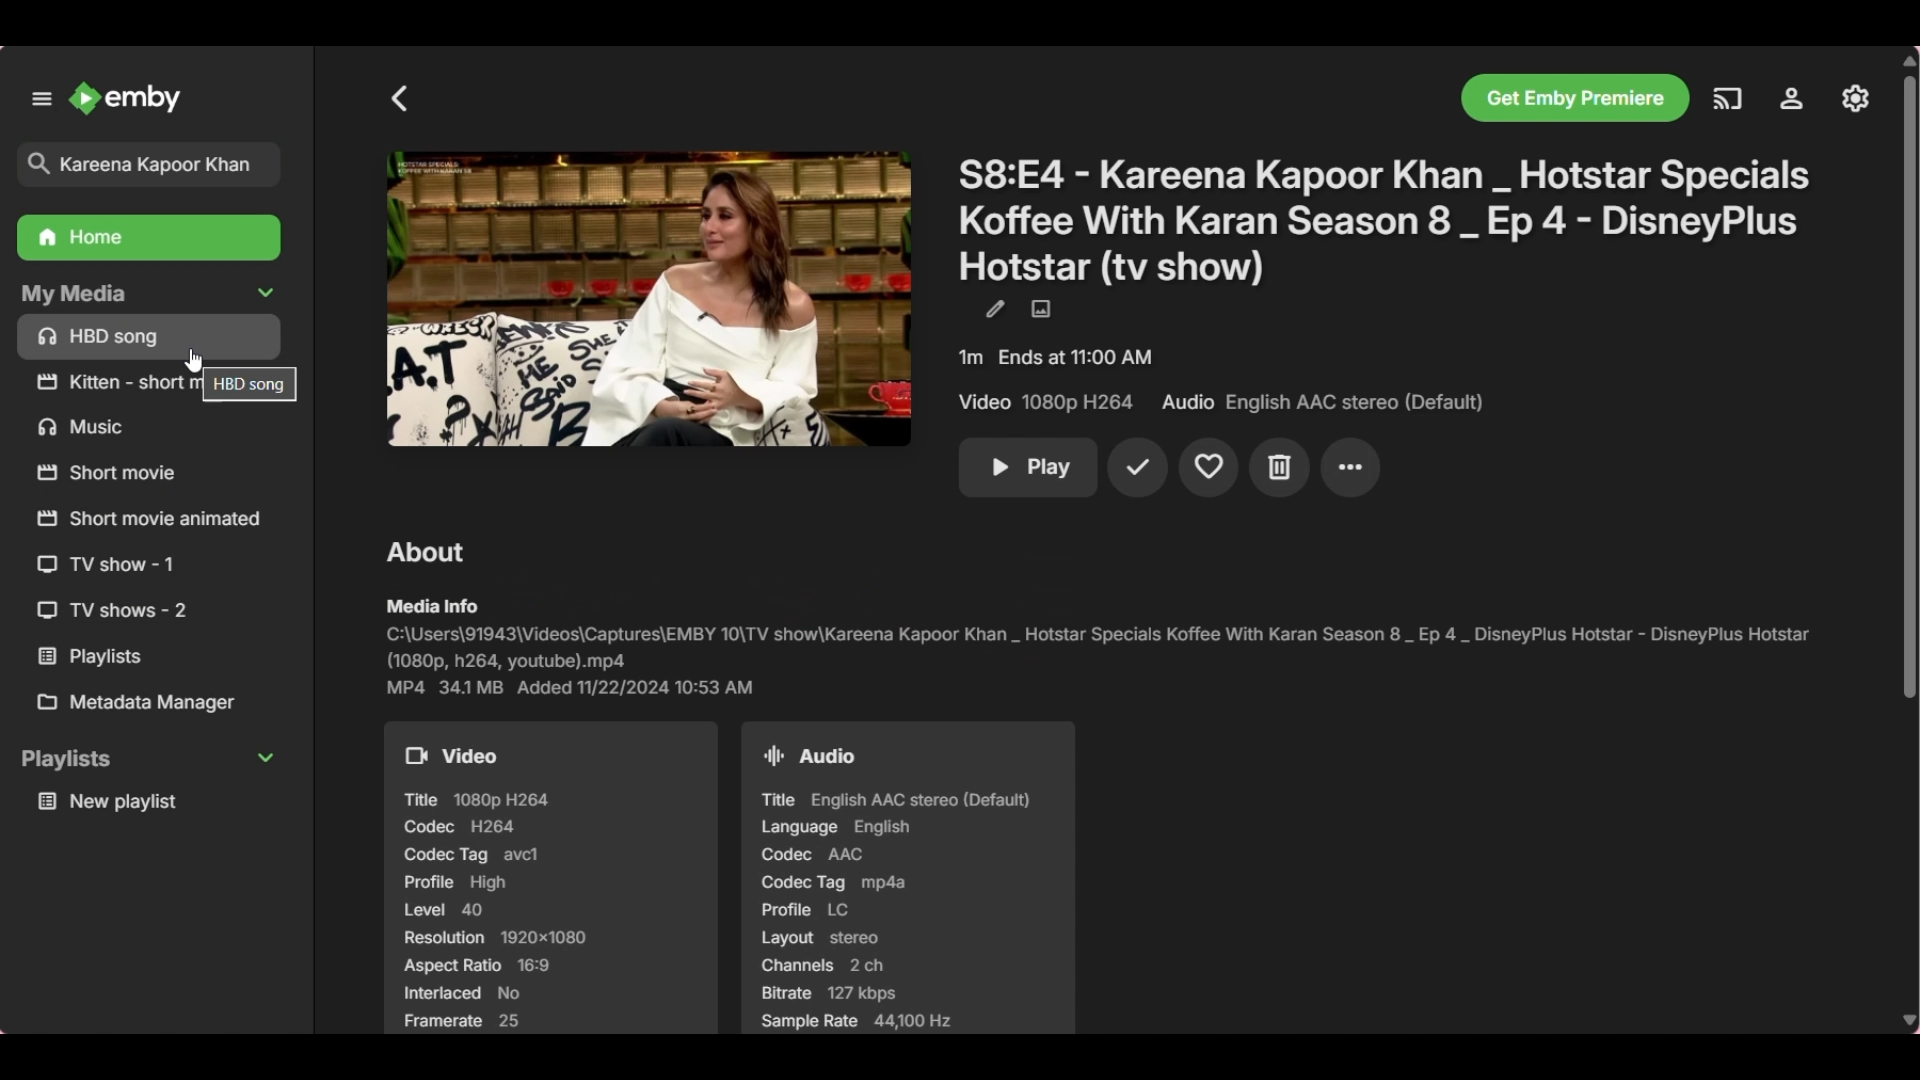  I want to click on Unpin left panel, so click(41, 98).